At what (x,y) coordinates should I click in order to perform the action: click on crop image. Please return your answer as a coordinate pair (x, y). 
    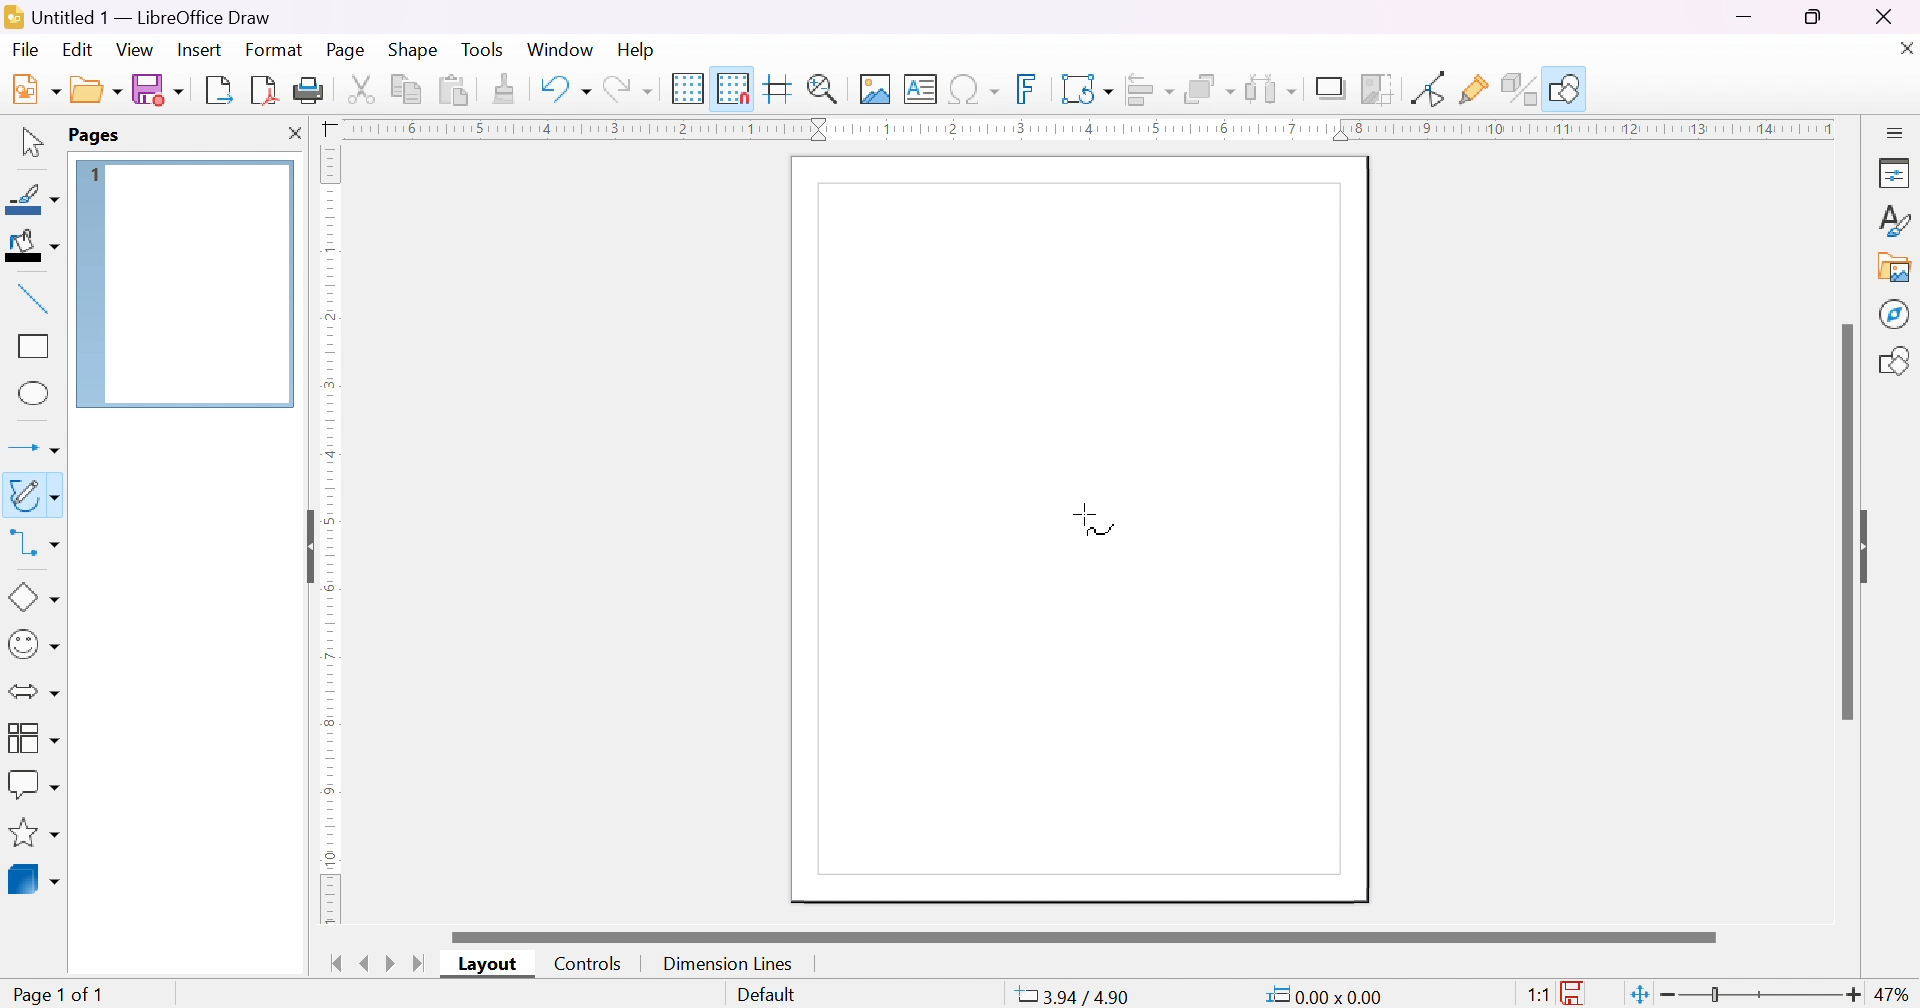
    Looking at the image, I should click on (1377, 89).